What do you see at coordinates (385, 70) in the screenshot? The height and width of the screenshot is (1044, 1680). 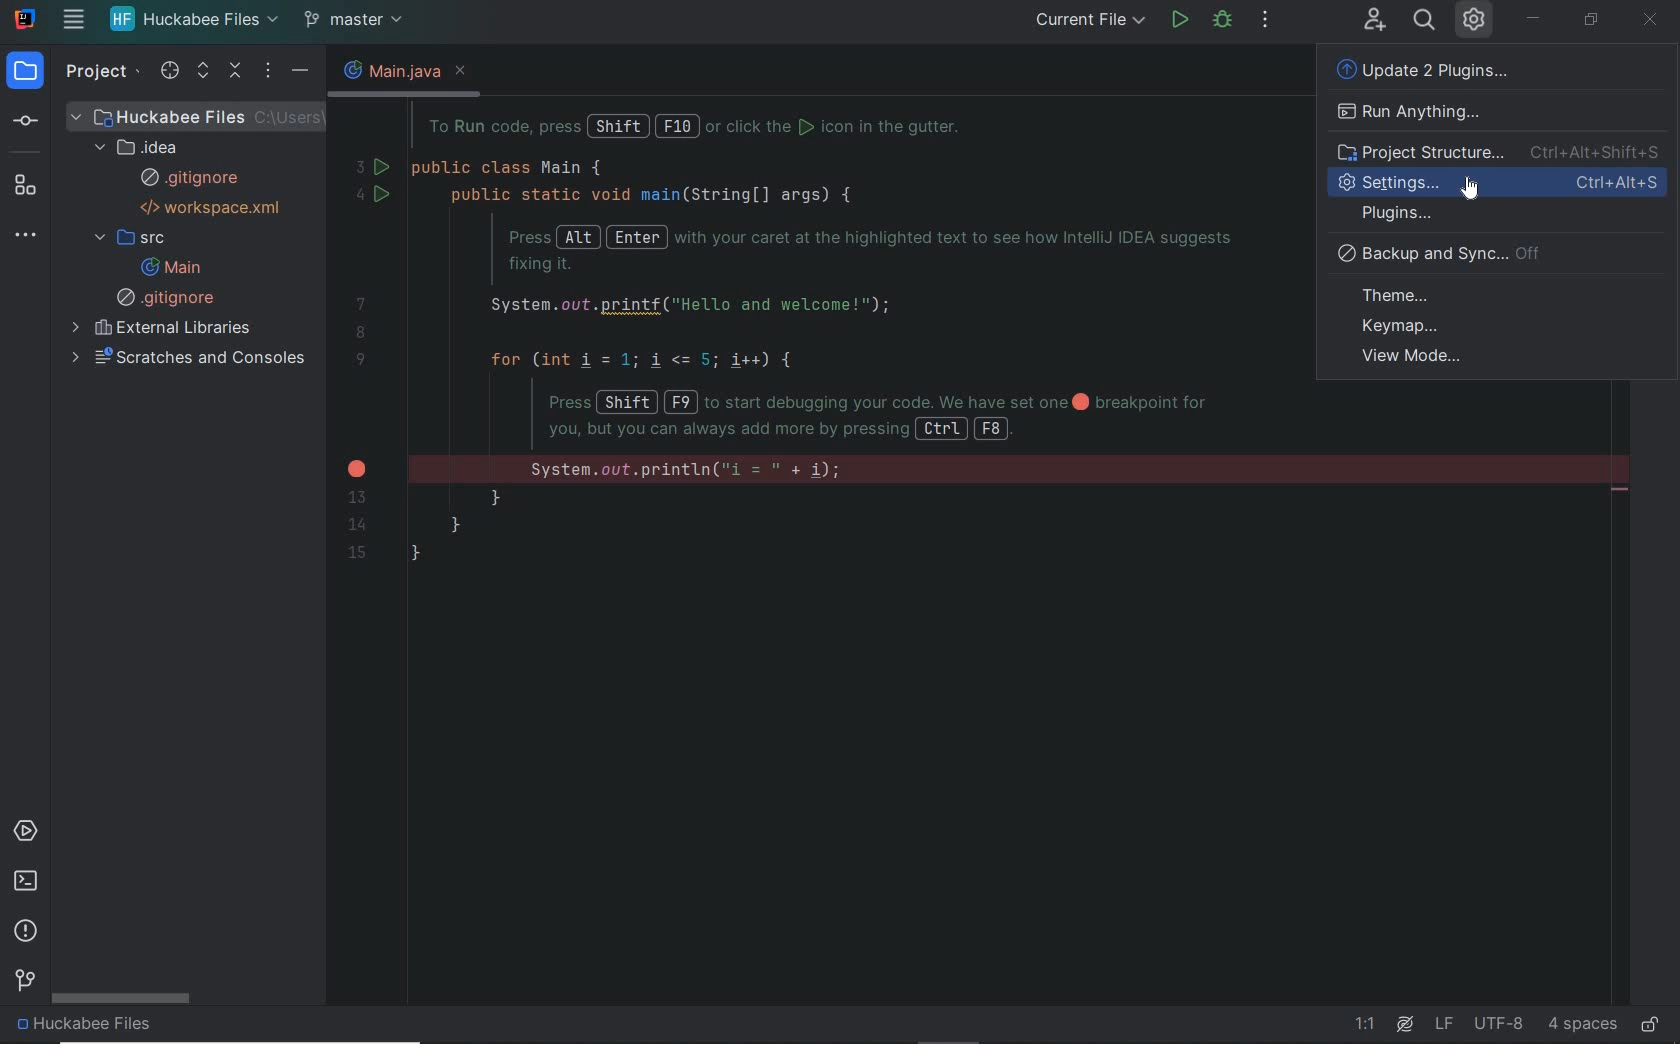 I see `main.java` at bounding box center [385, 70].